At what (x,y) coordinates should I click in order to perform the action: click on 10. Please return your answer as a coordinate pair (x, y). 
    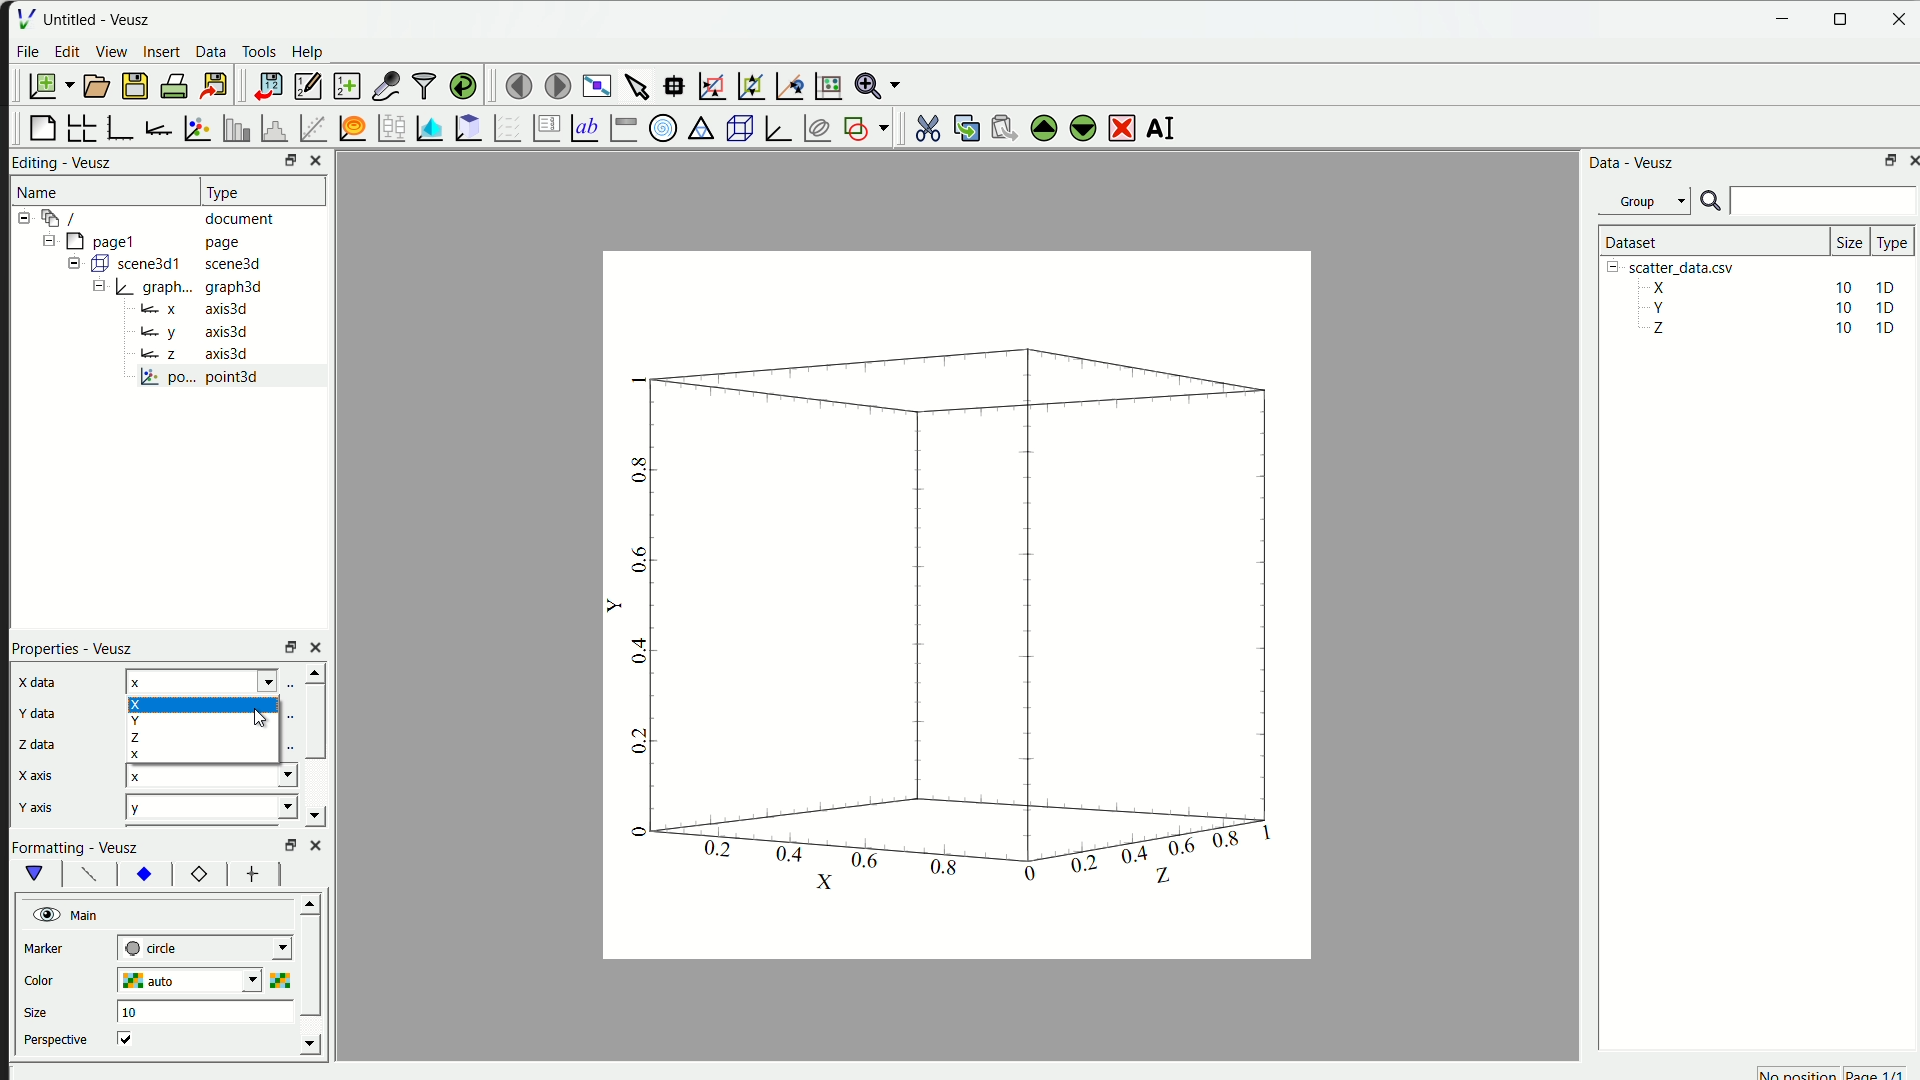
    Looking at the image, I should click on (128, 1012).